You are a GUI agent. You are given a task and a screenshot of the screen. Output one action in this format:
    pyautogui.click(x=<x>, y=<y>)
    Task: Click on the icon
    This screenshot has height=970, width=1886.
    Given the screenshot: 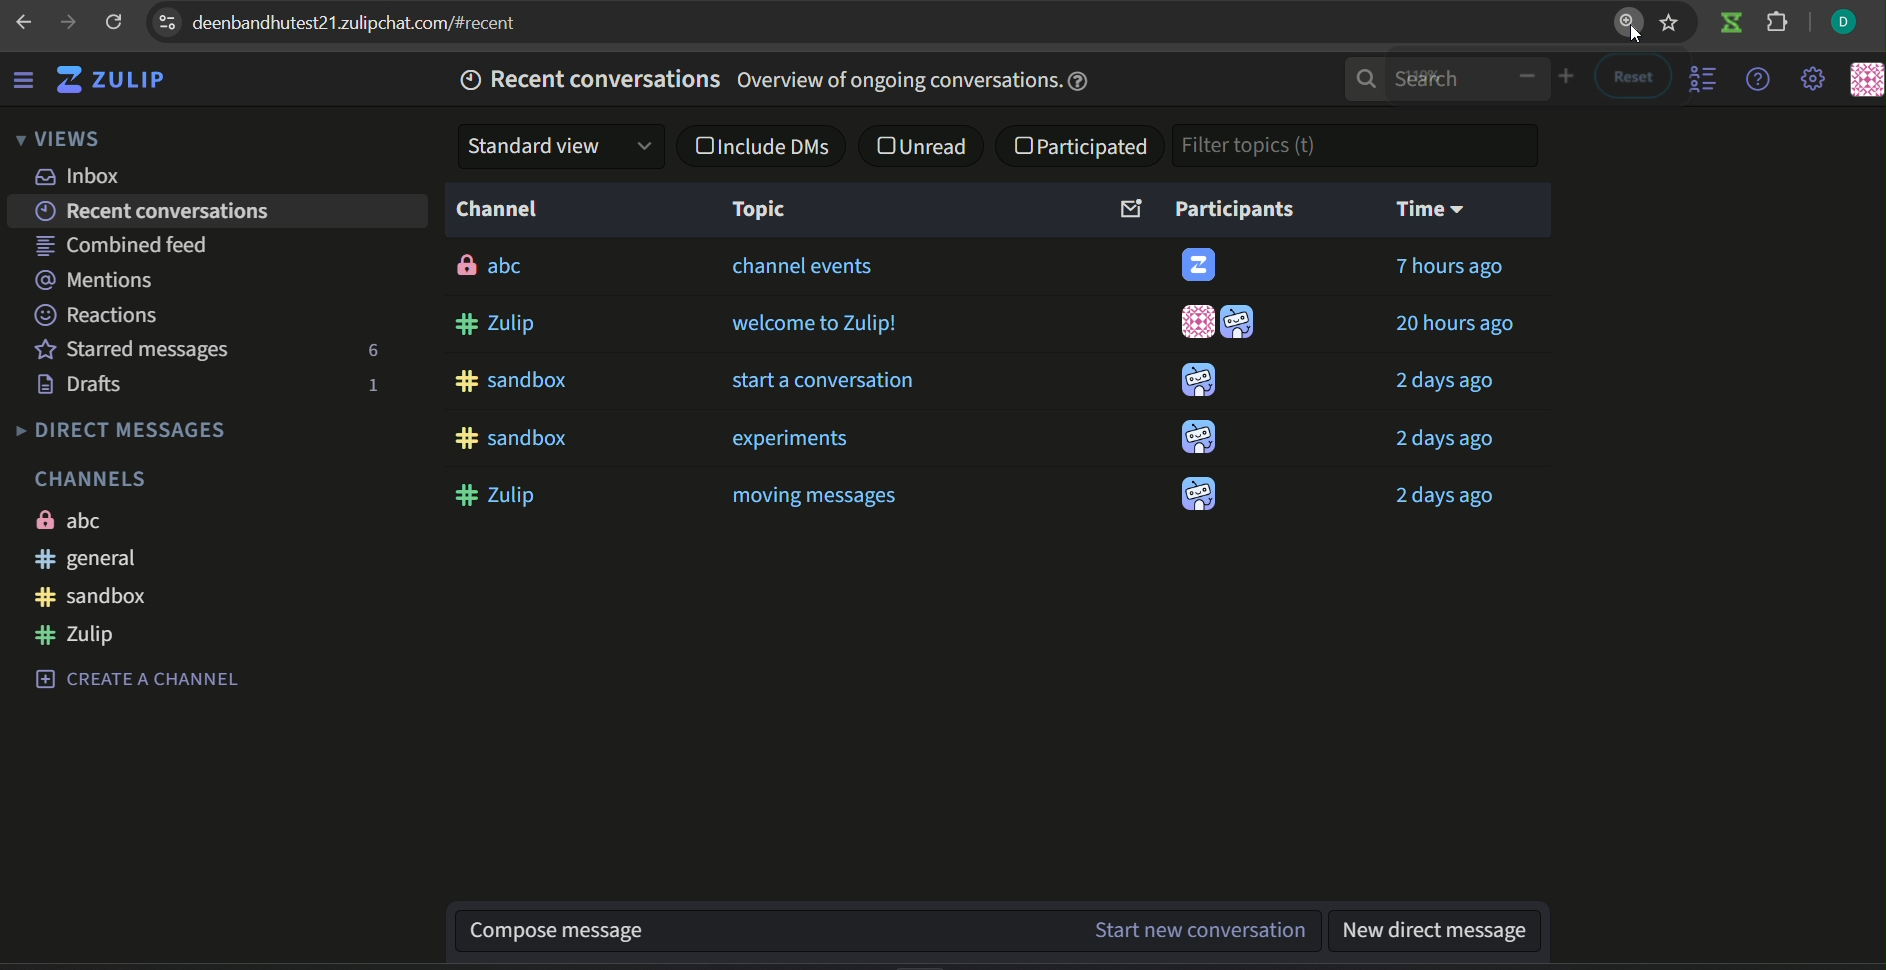 What is the action you would take?
    pyautogui.click(x=1242, y=325)
    